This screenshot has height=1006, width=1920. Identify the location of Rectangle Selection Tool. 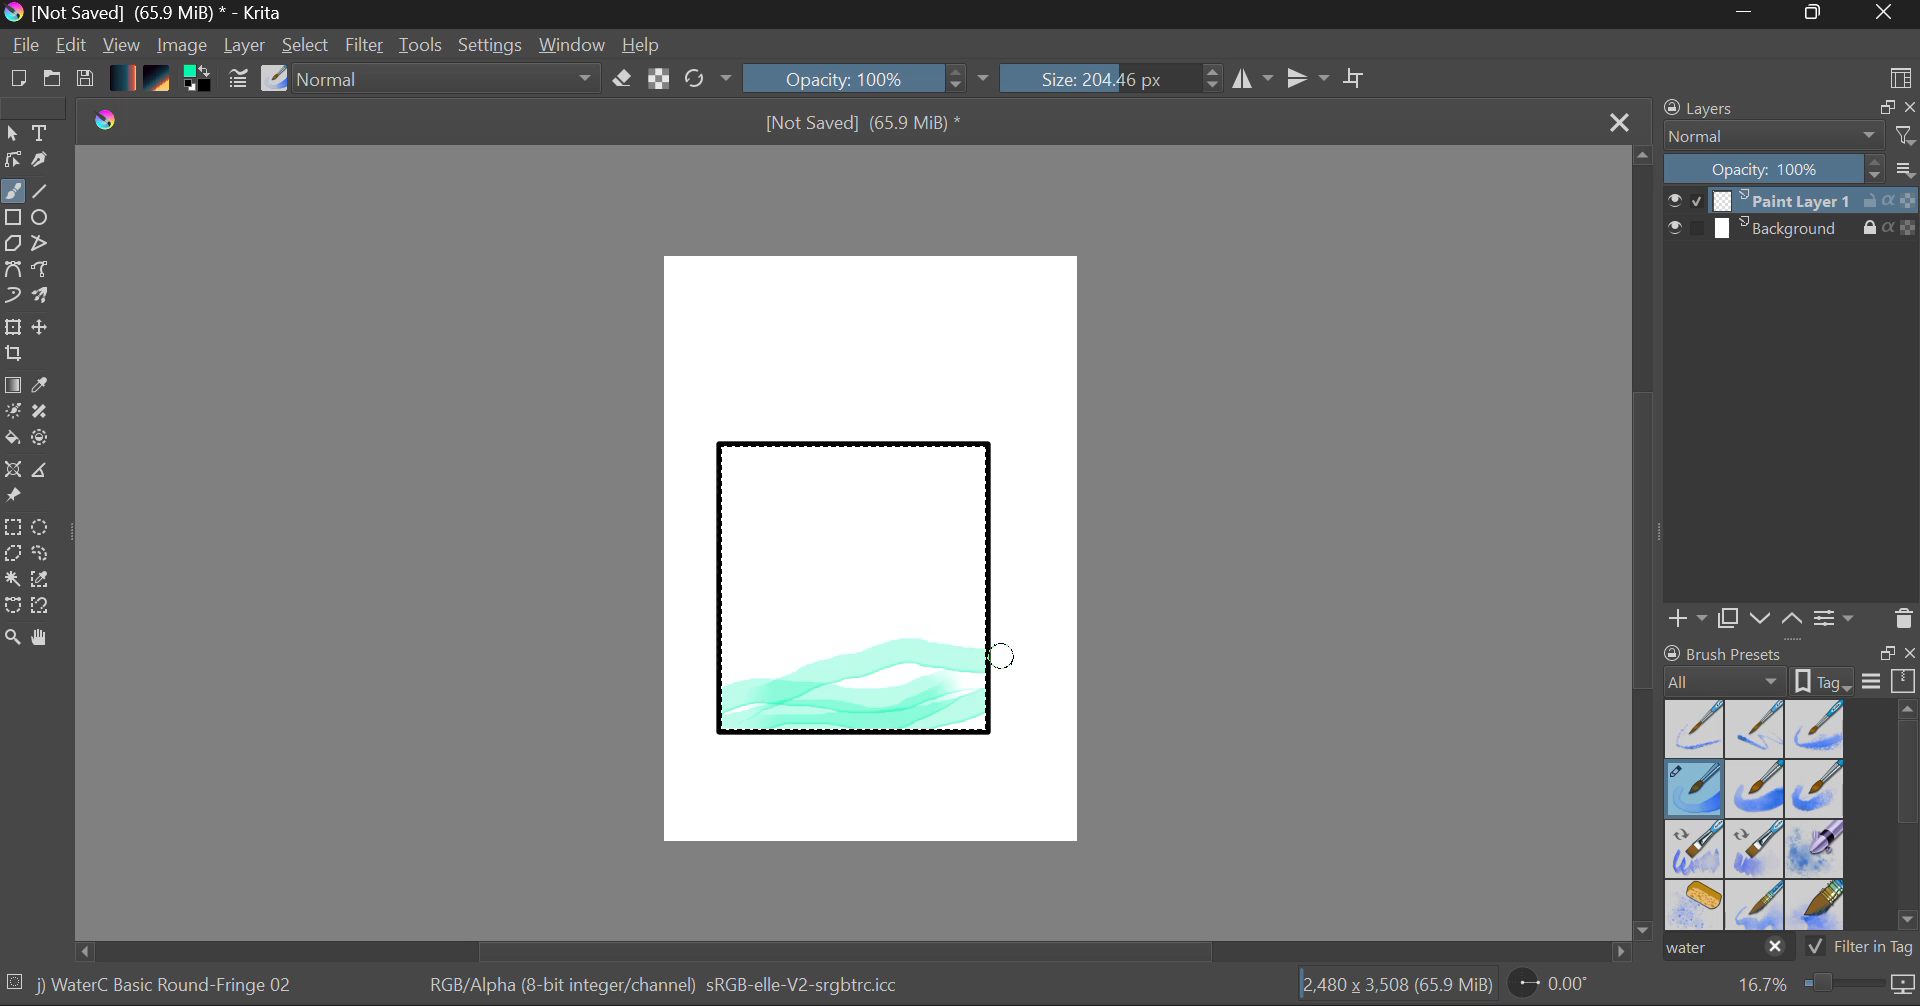
(12, 530).